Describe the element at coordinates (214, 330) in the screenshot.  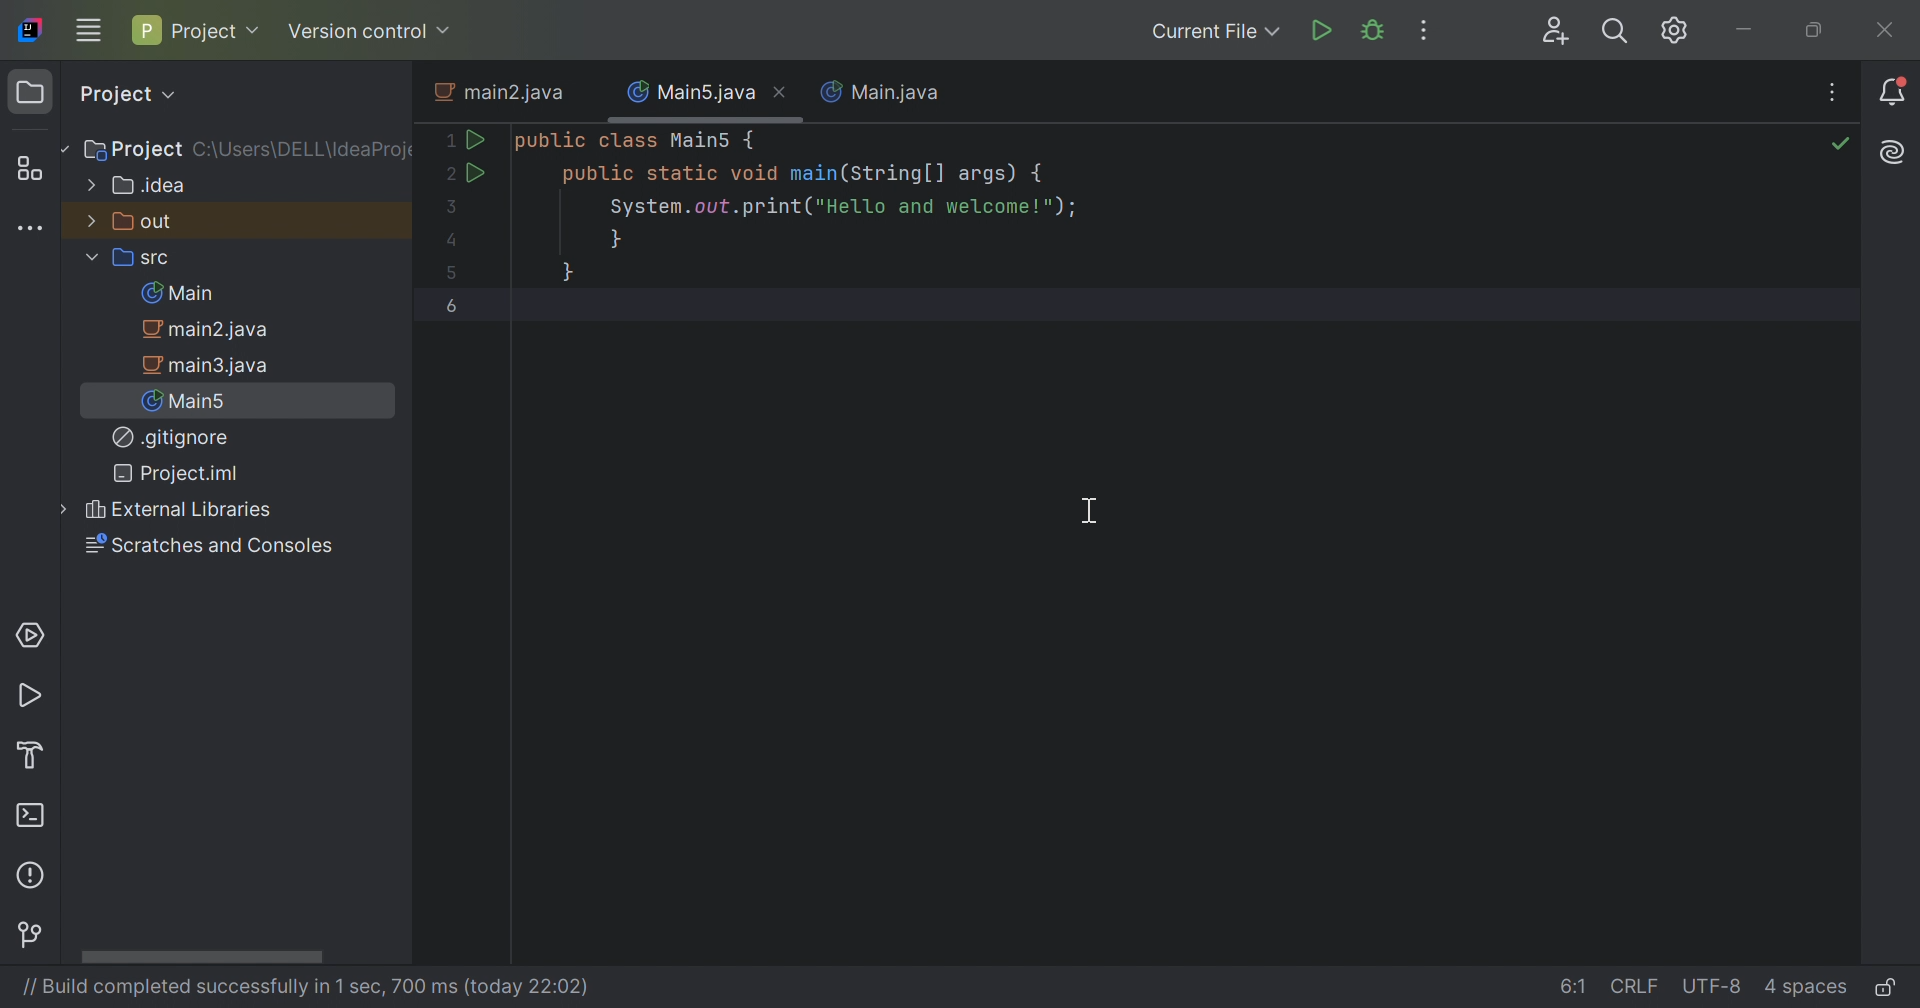
I see `main2.java` at that location.